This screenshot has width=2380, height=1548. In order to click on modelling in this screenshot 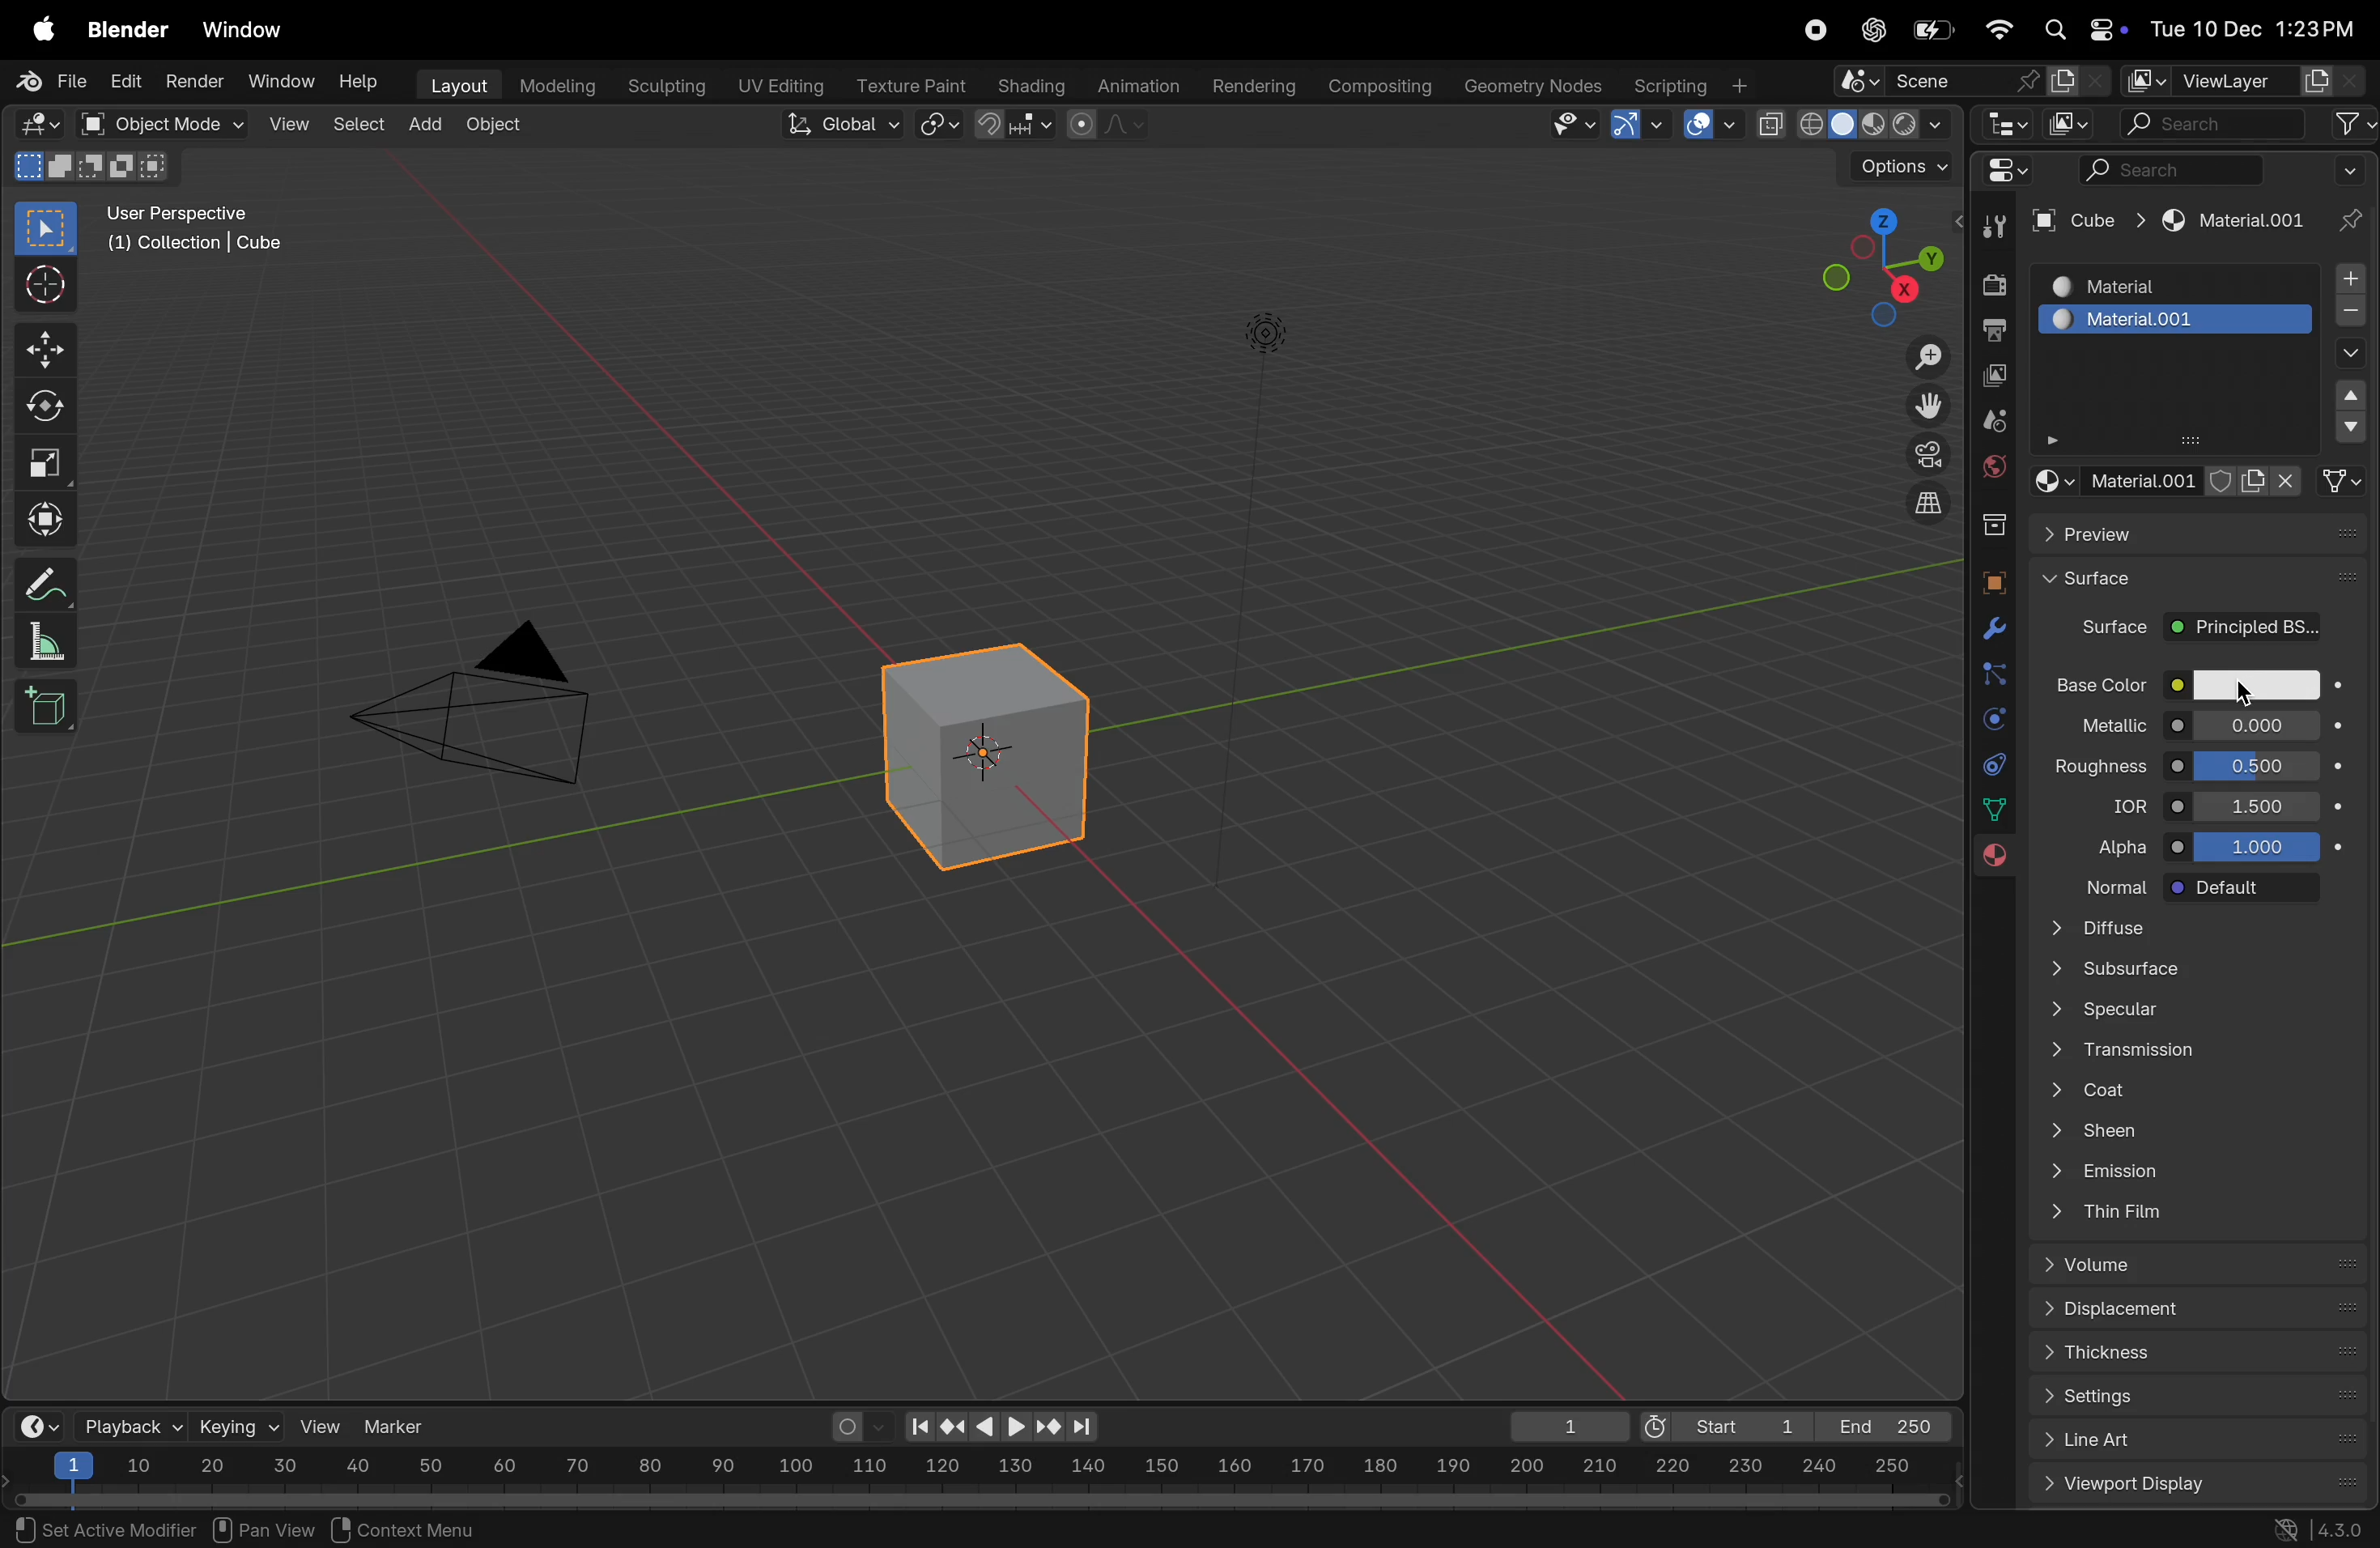, I will do `click(555, 83)`.